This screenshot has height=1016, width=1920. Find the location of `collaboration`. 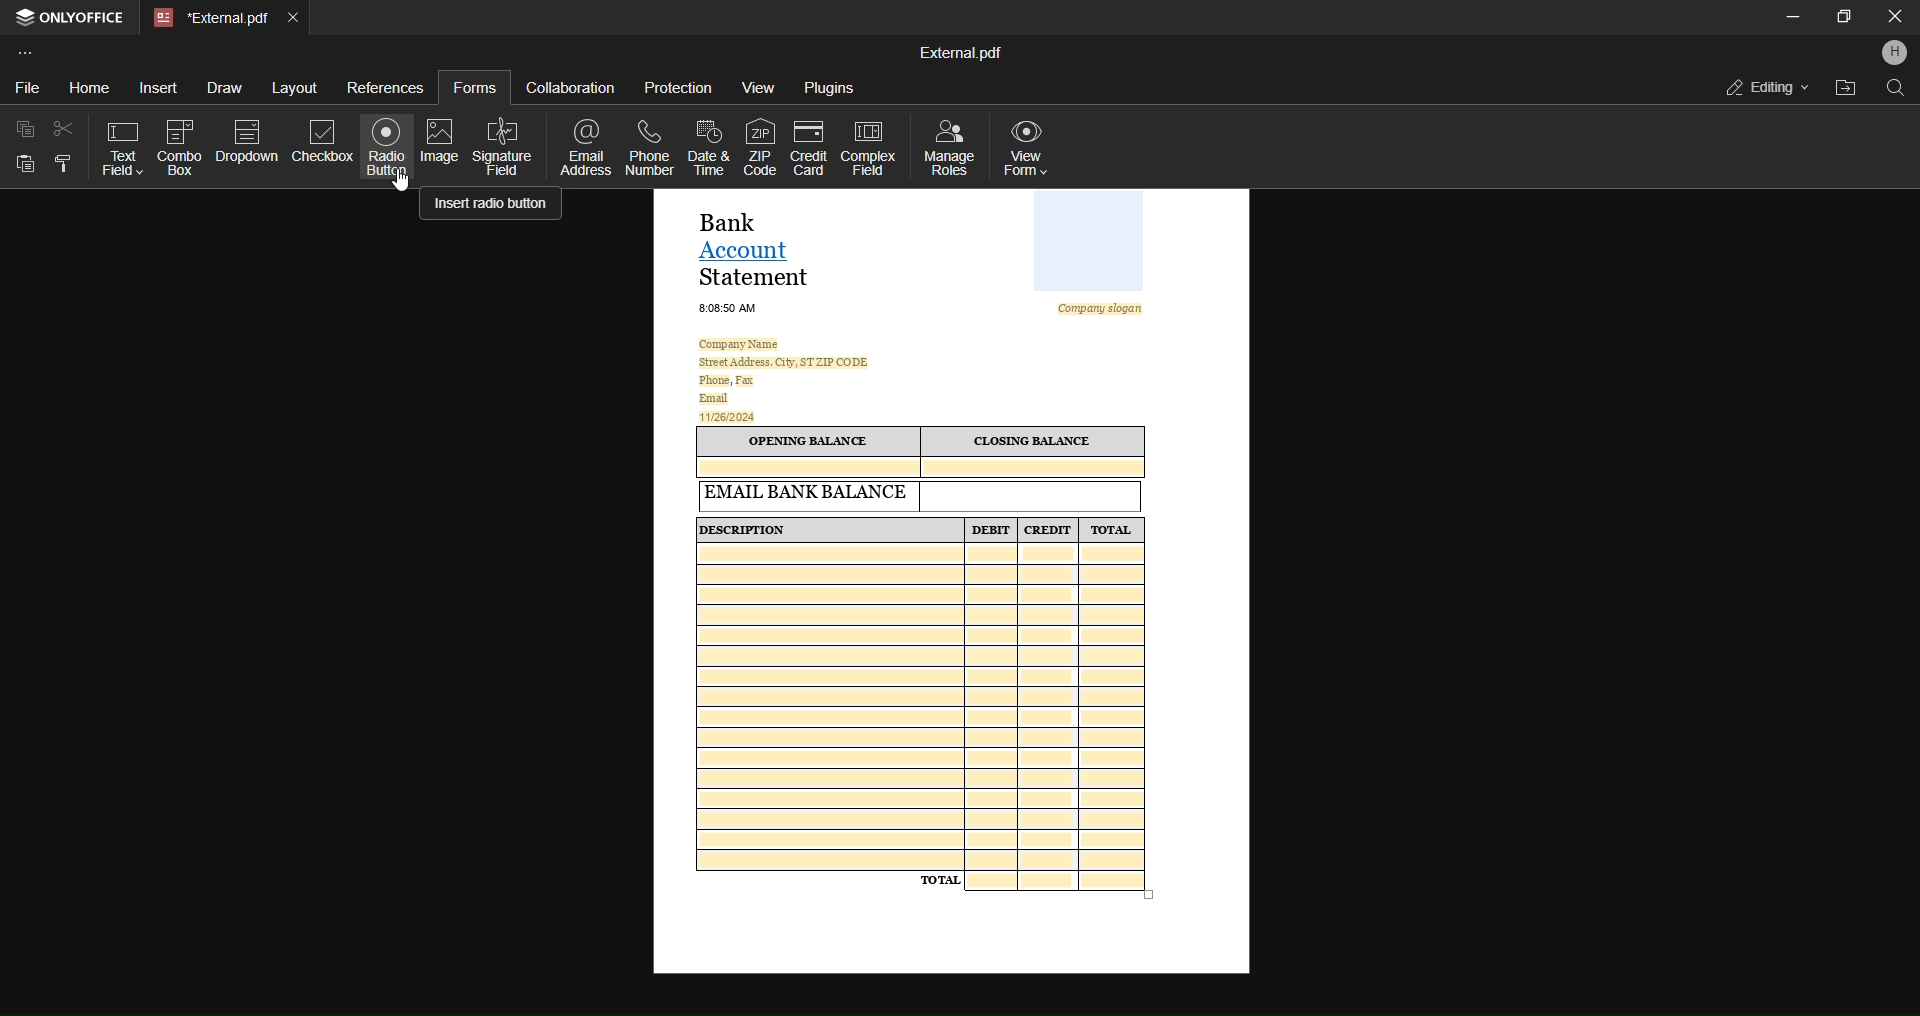

collaboration is located at coordinates (573, 85).